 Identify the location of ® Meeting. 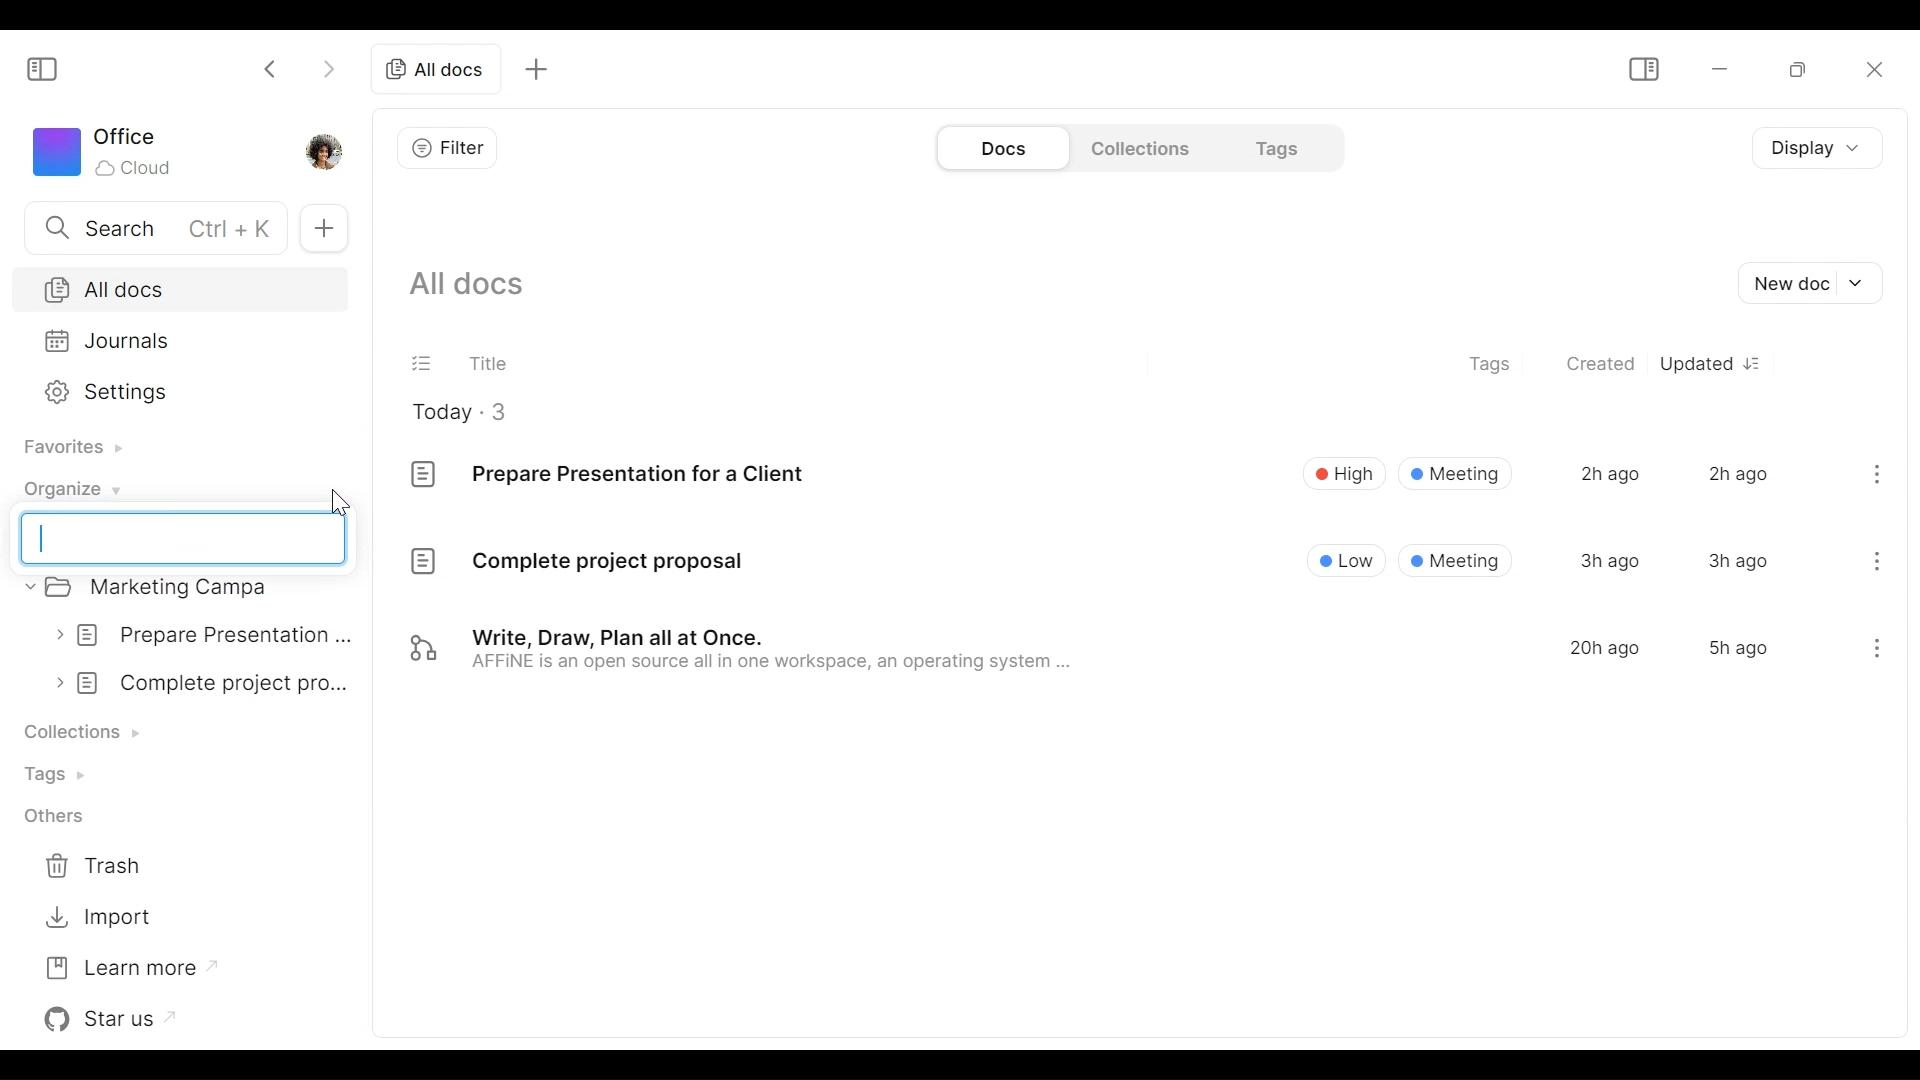
(1457, 560).